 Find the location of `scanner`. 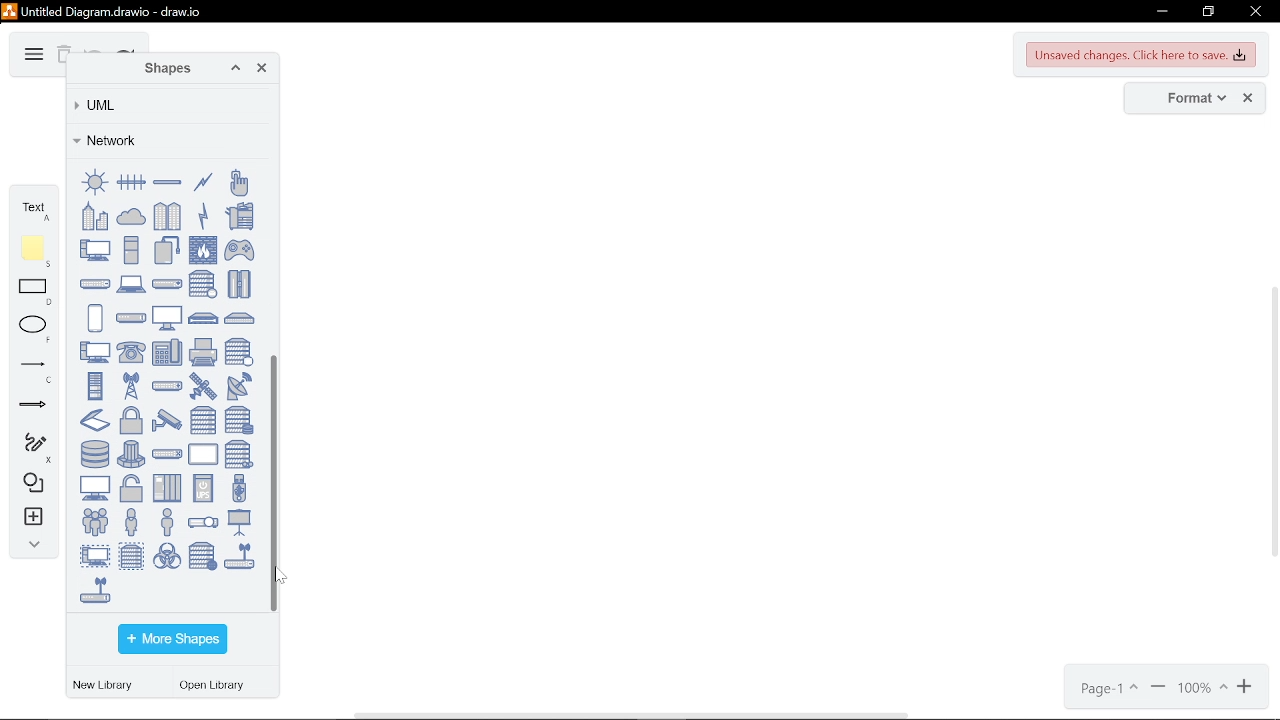

scanner is located at coordinates (95, 420).